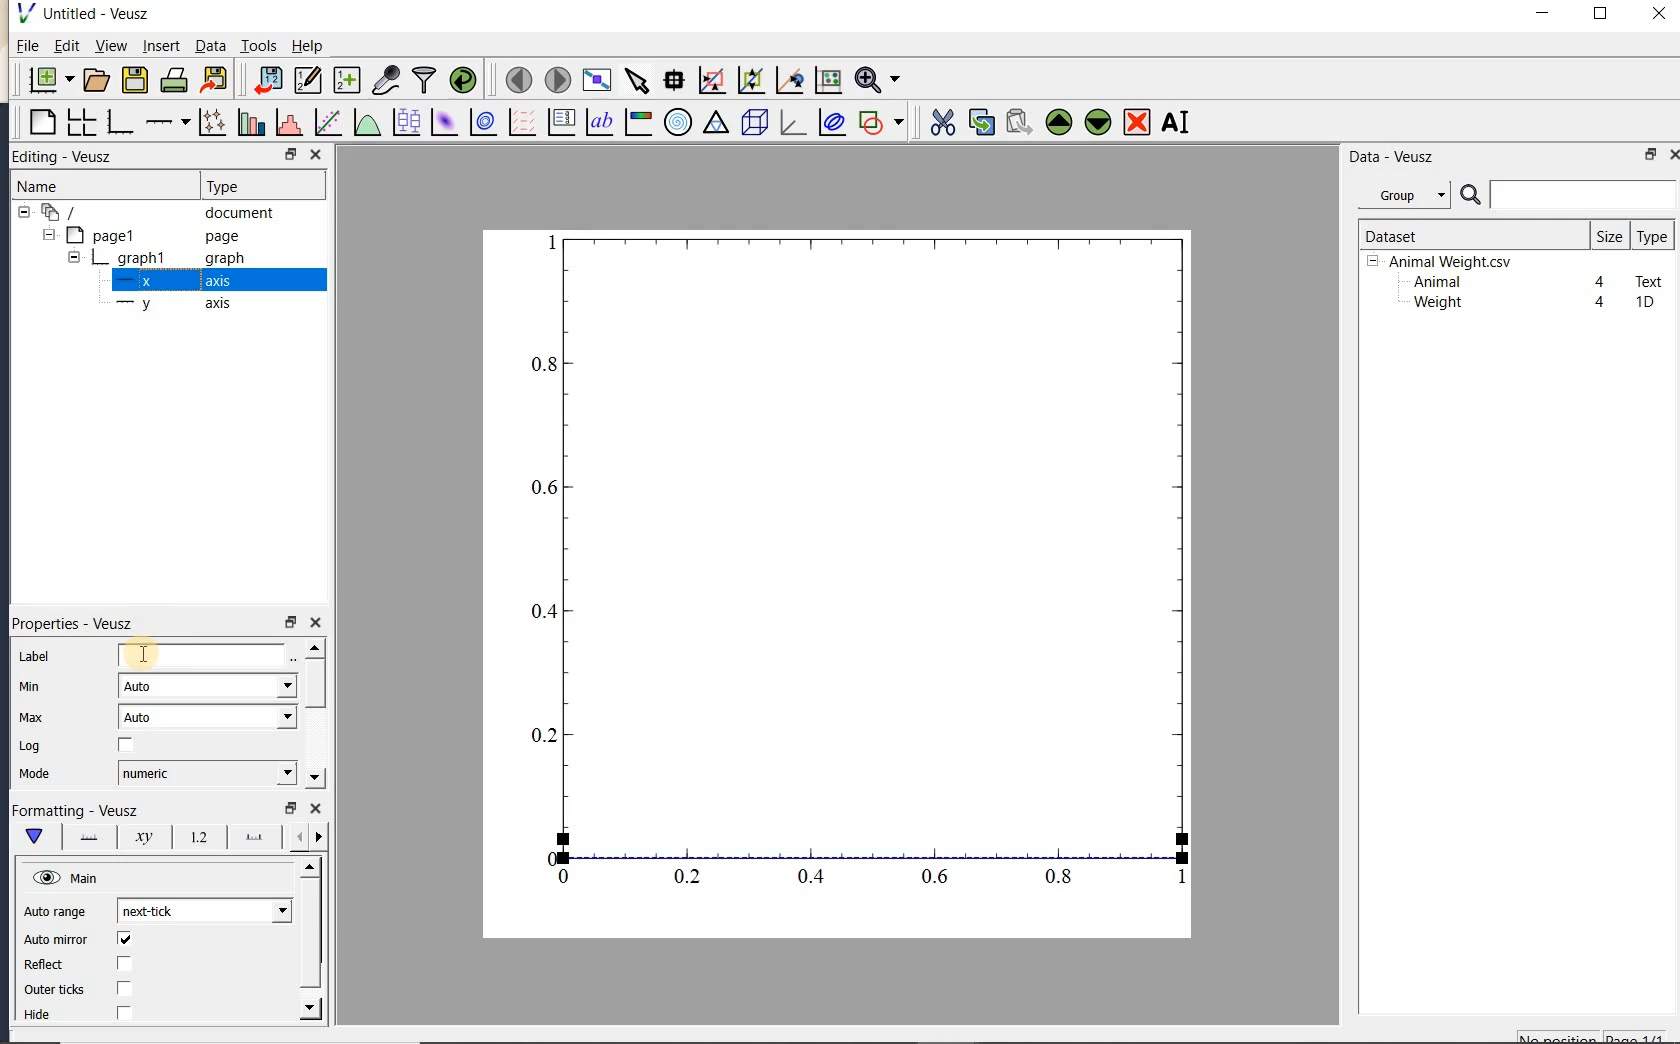 The height and width of the screenshot is (1044, 1680). What do you see at coordinates (1651, 236) in the screenshot?
I see `type` at bounding box center [1651, 236].